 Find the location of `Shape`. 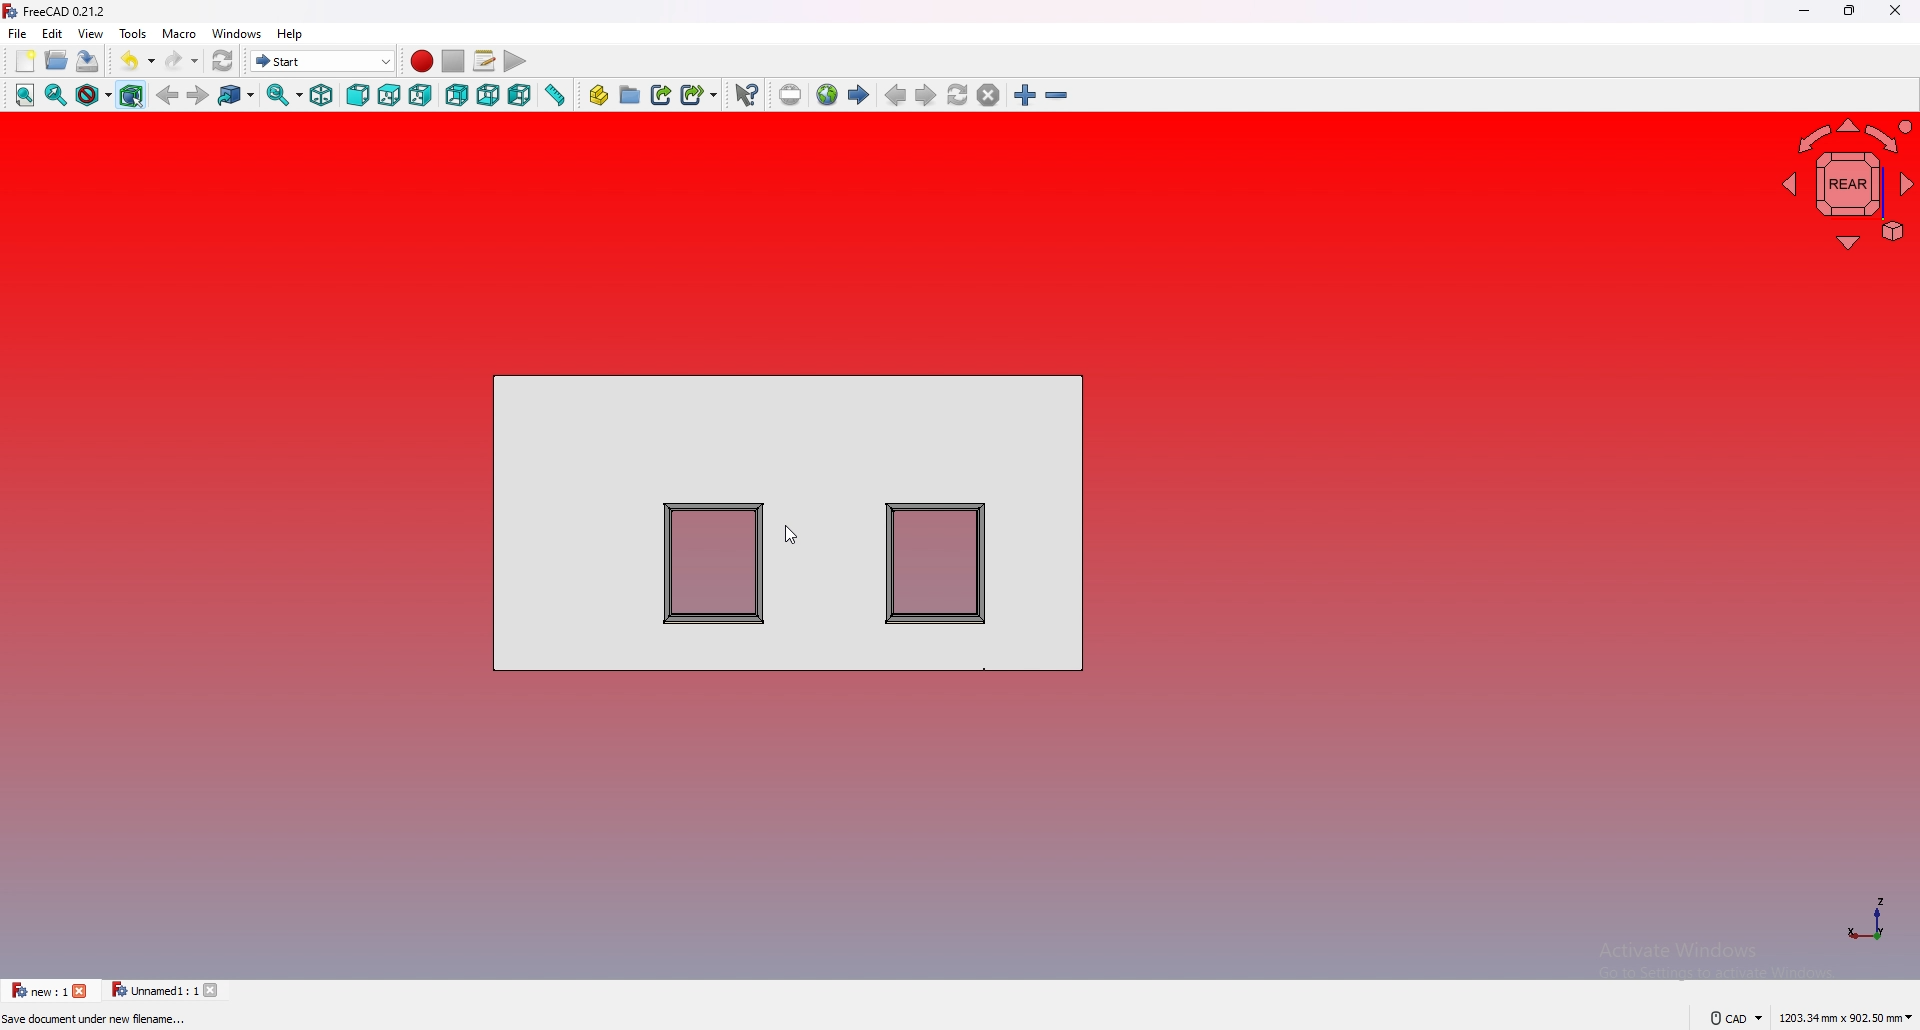

Shape is located at coordinates (790, 520).